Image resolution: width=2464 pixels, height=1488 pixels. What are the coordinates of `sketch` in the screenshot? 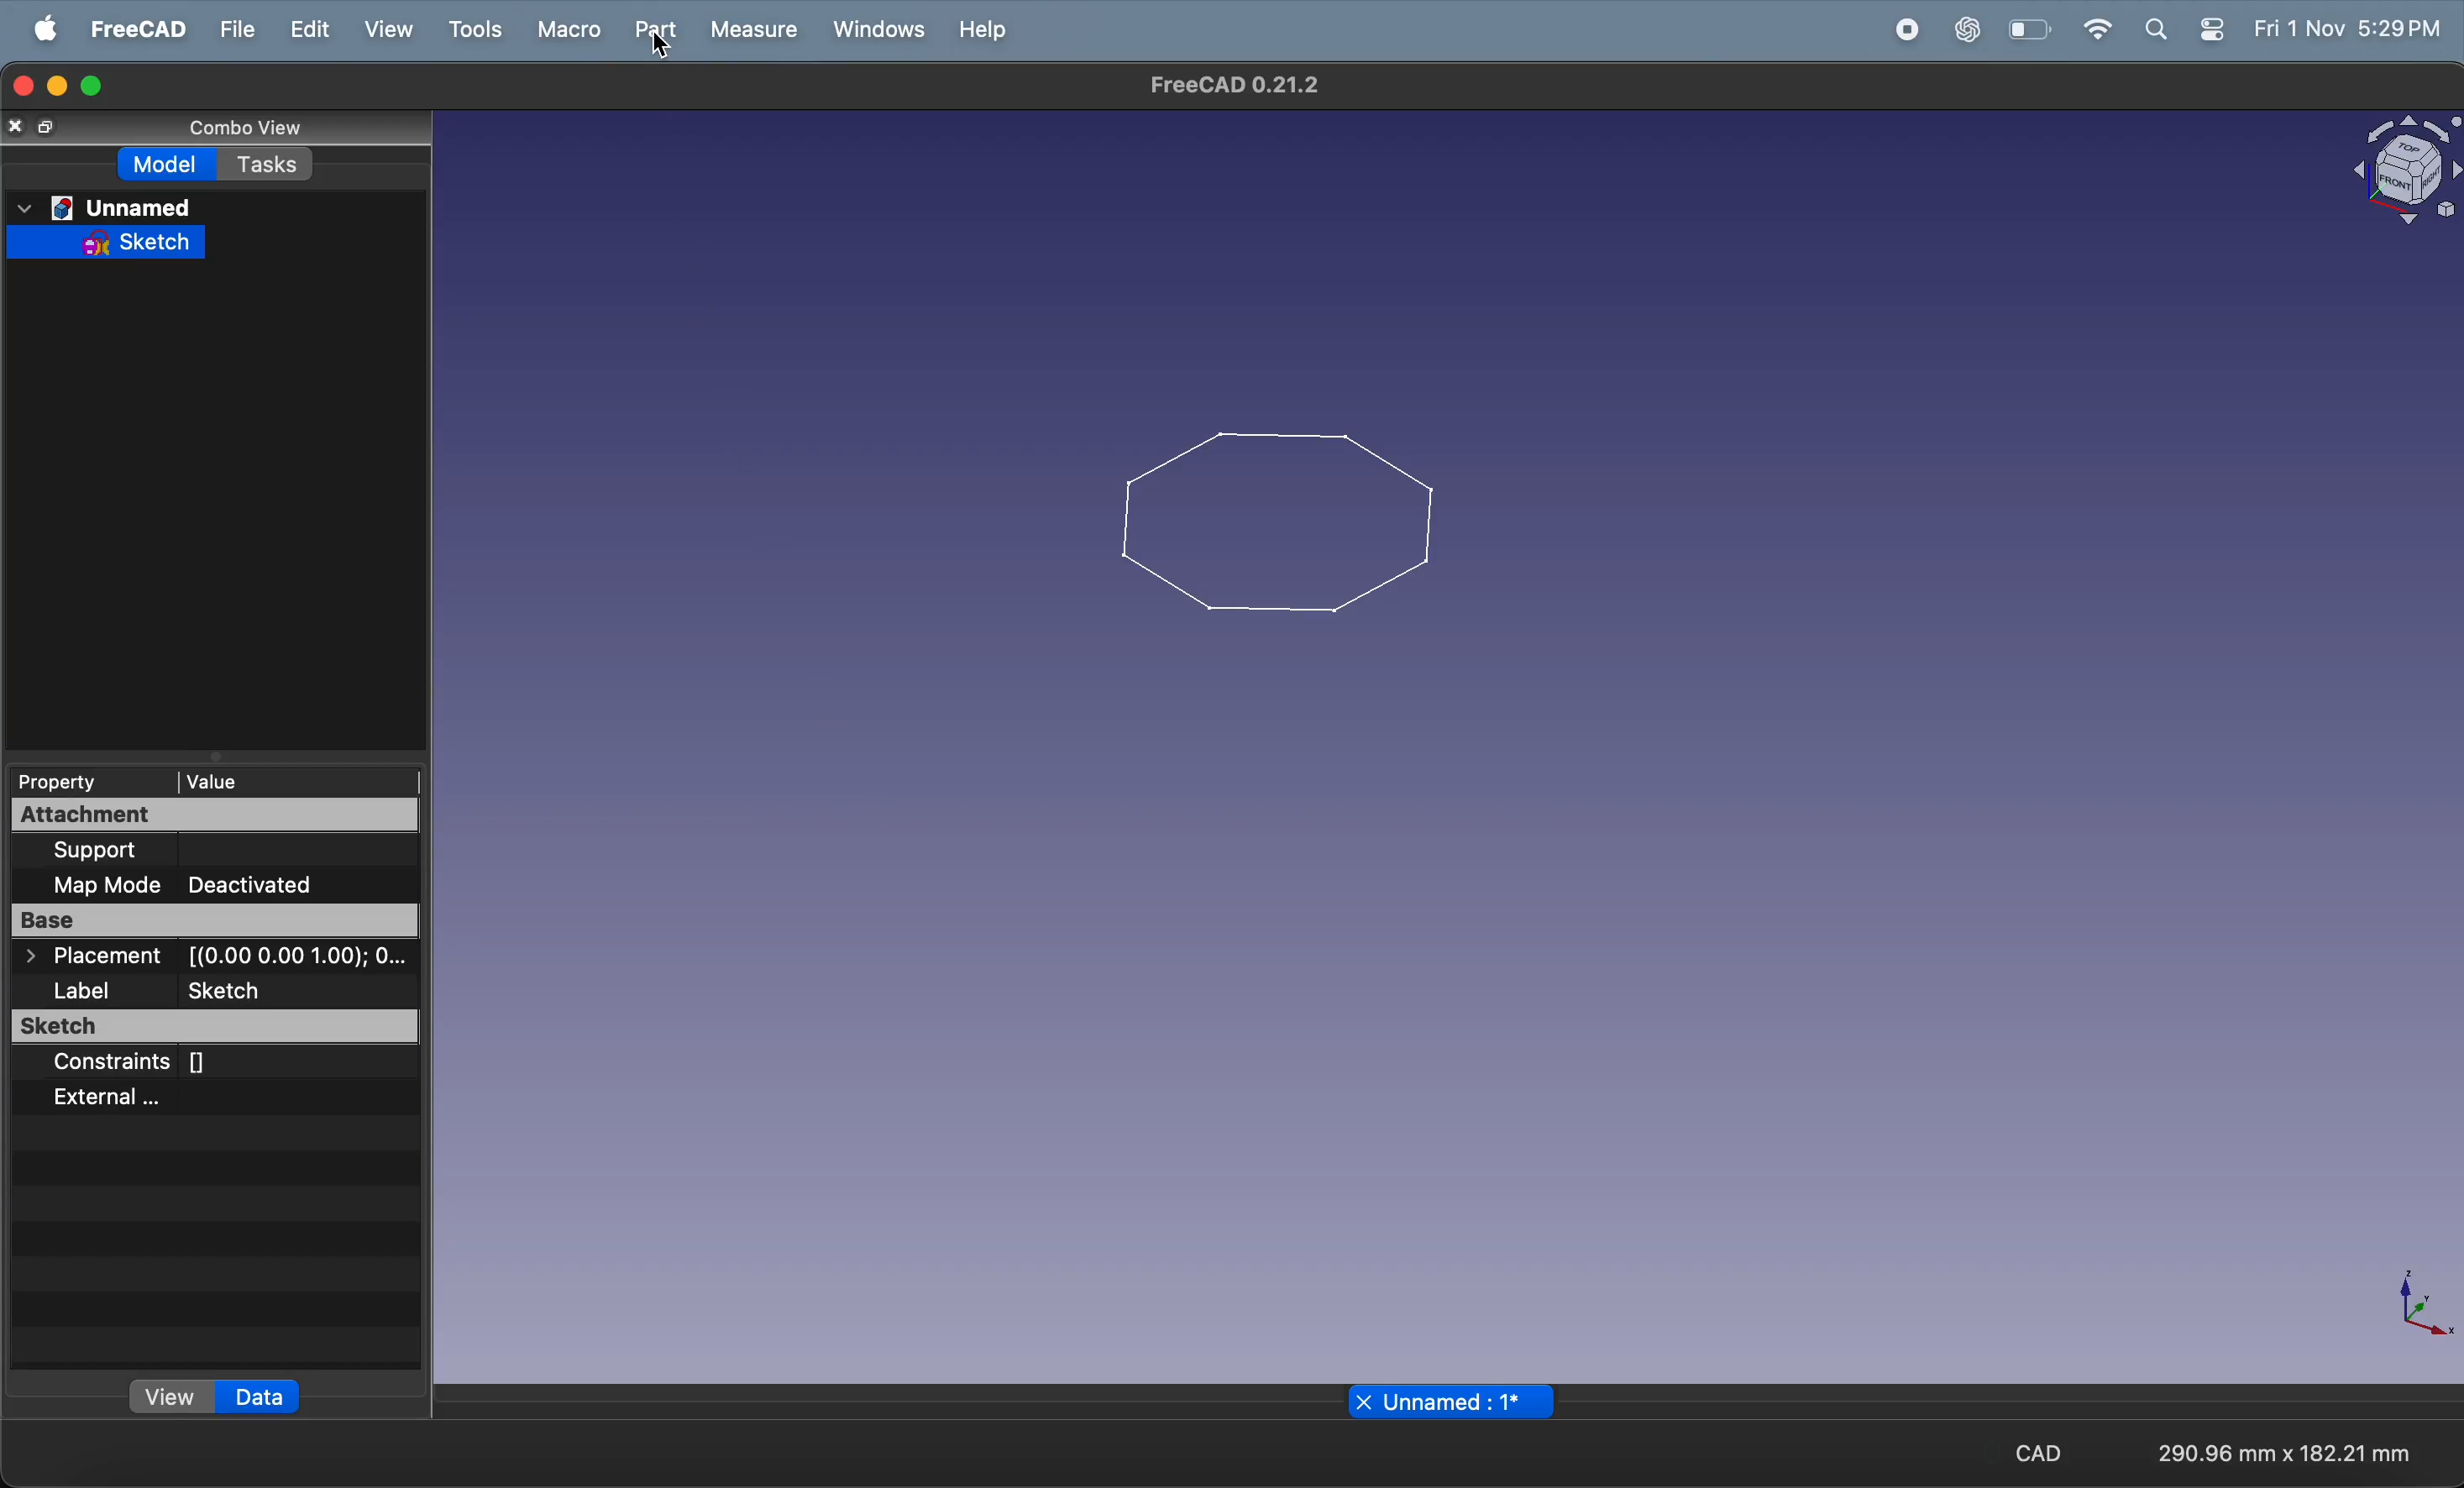 It's located at (108, 242).